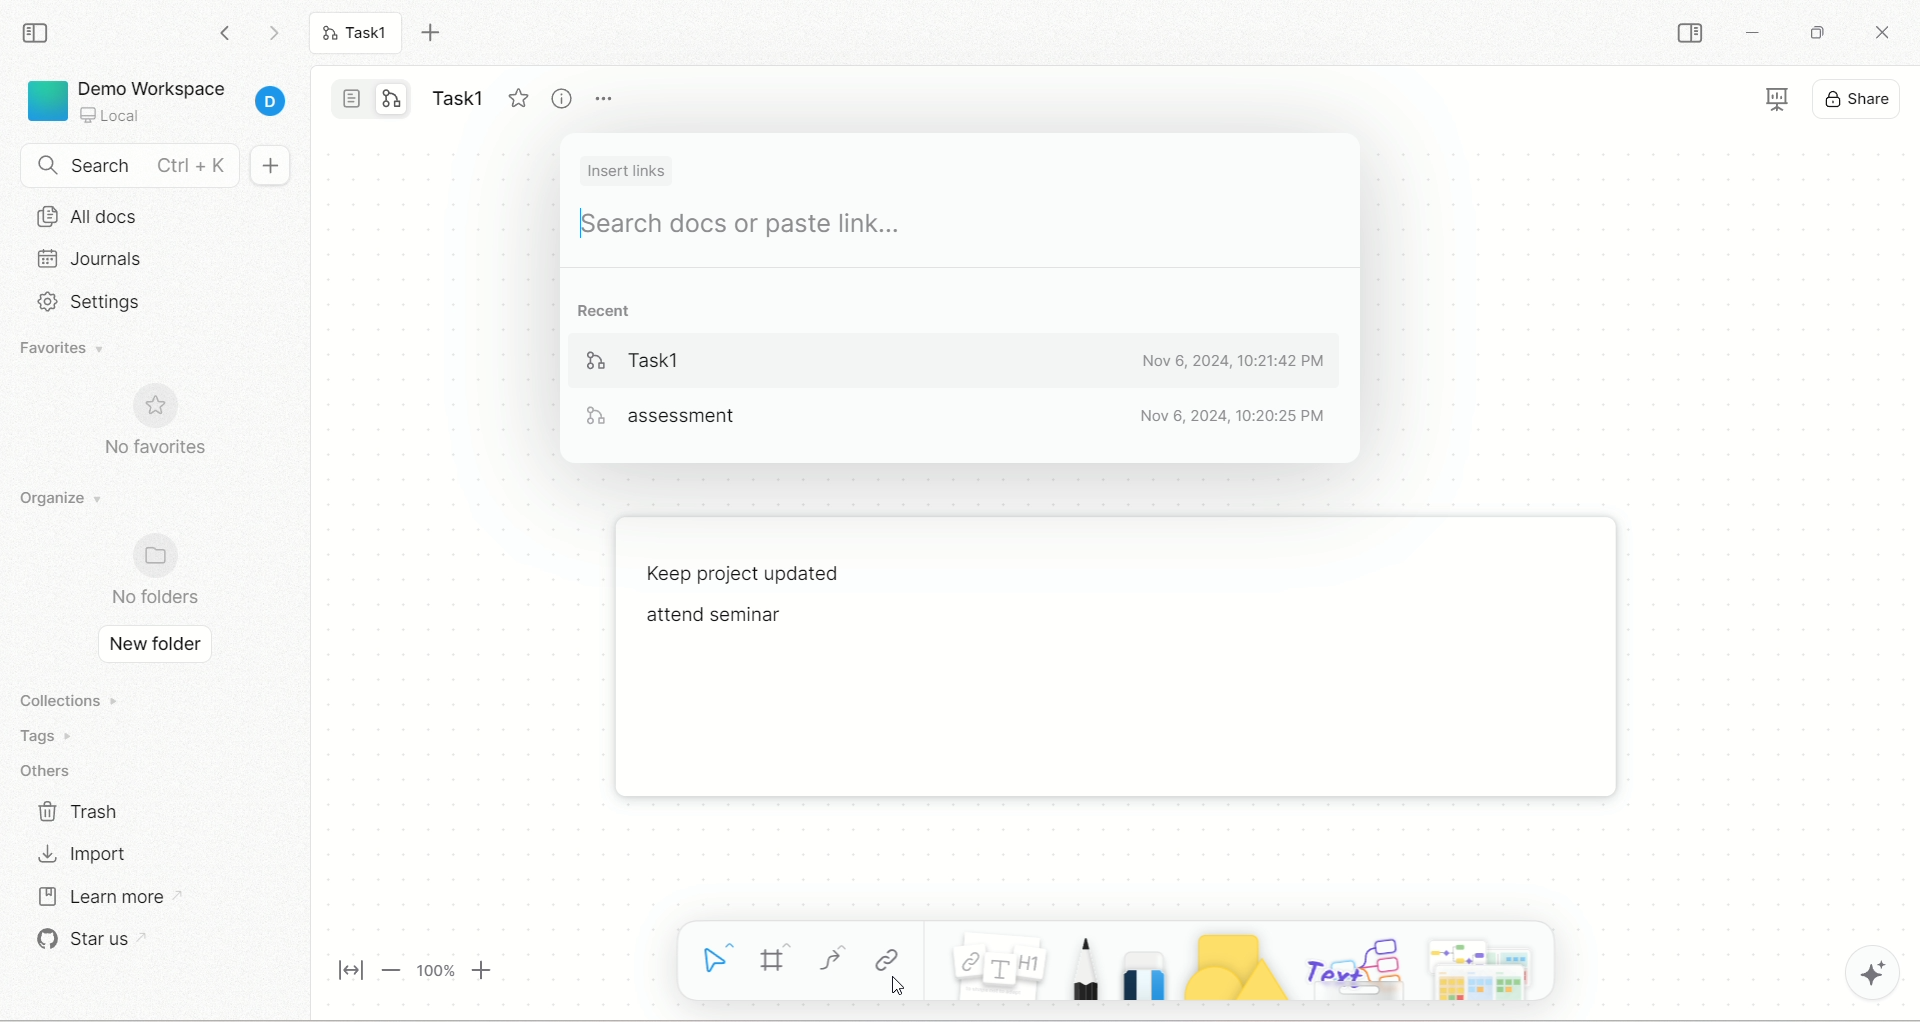 Image resolution: width=1920 pixels, height=1022 pixels. What do you see at coordinates (998, 967) in the screenshot?
I see `note` at bounding box center [998, 967].